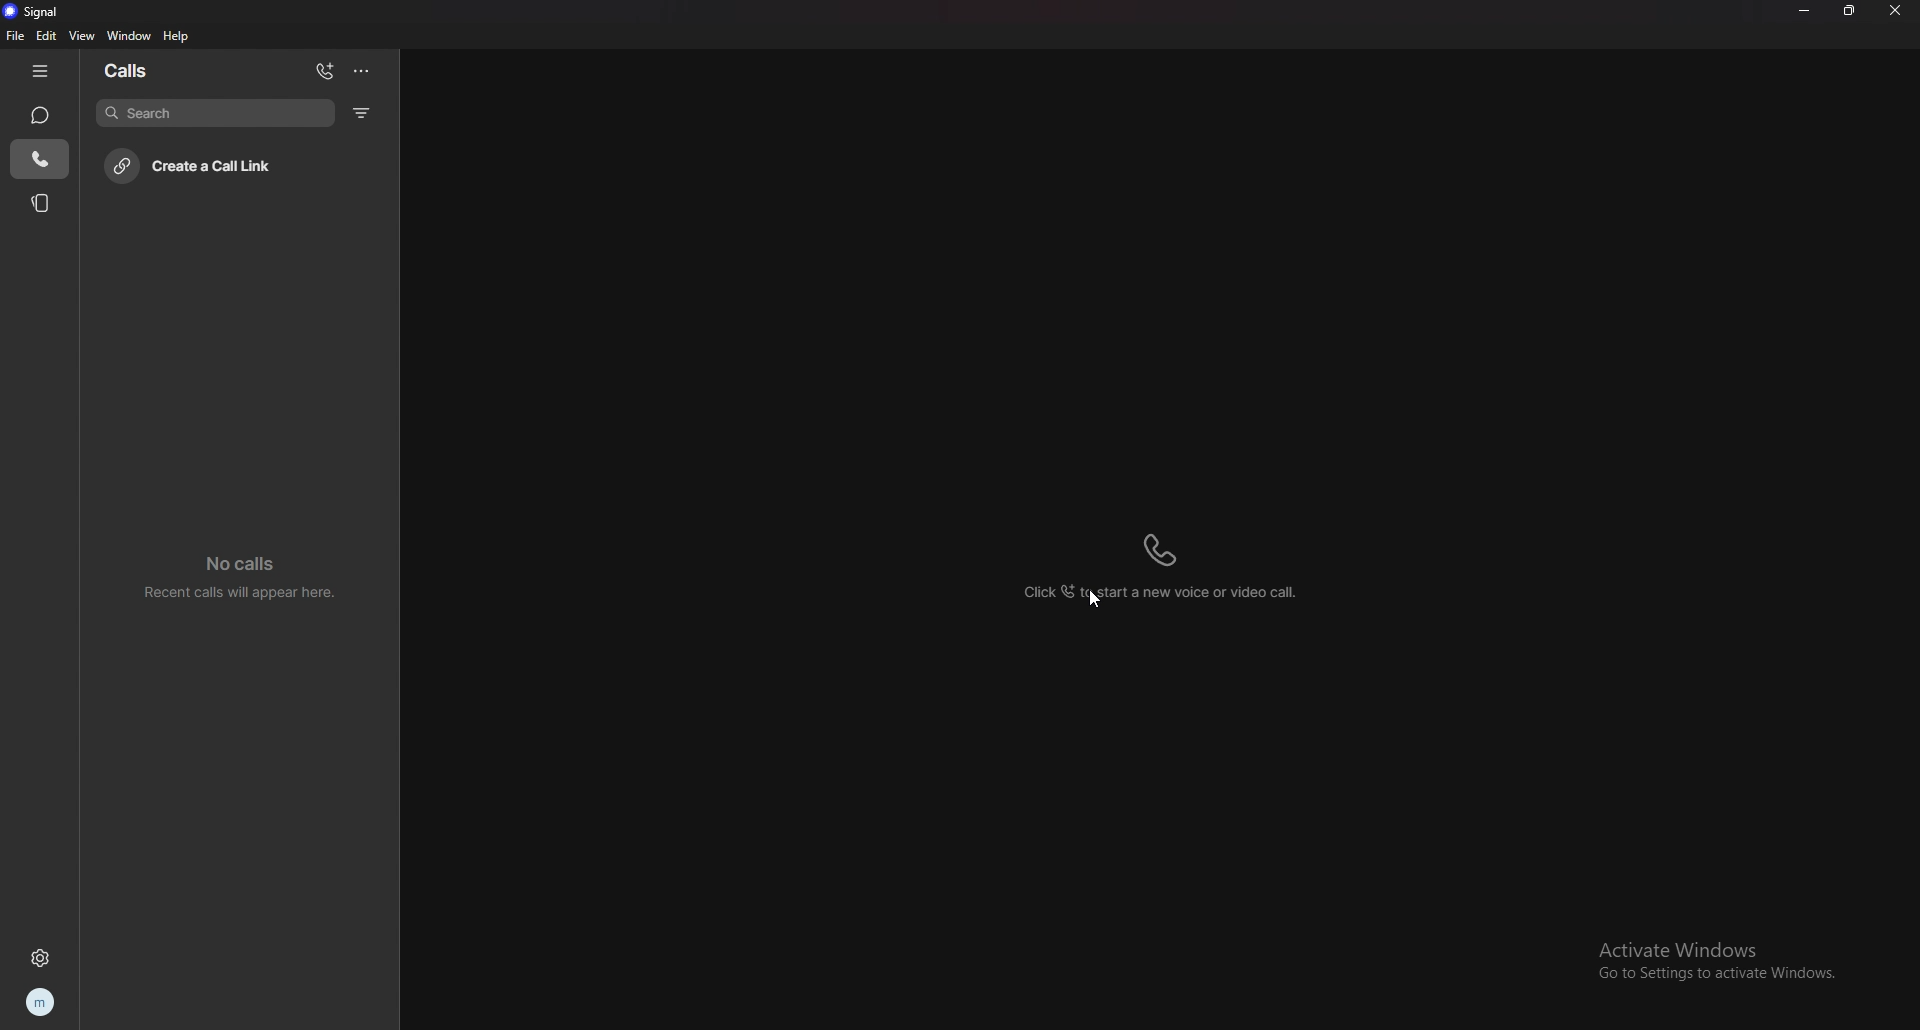  I want to click on resize, so click(1851, 10).